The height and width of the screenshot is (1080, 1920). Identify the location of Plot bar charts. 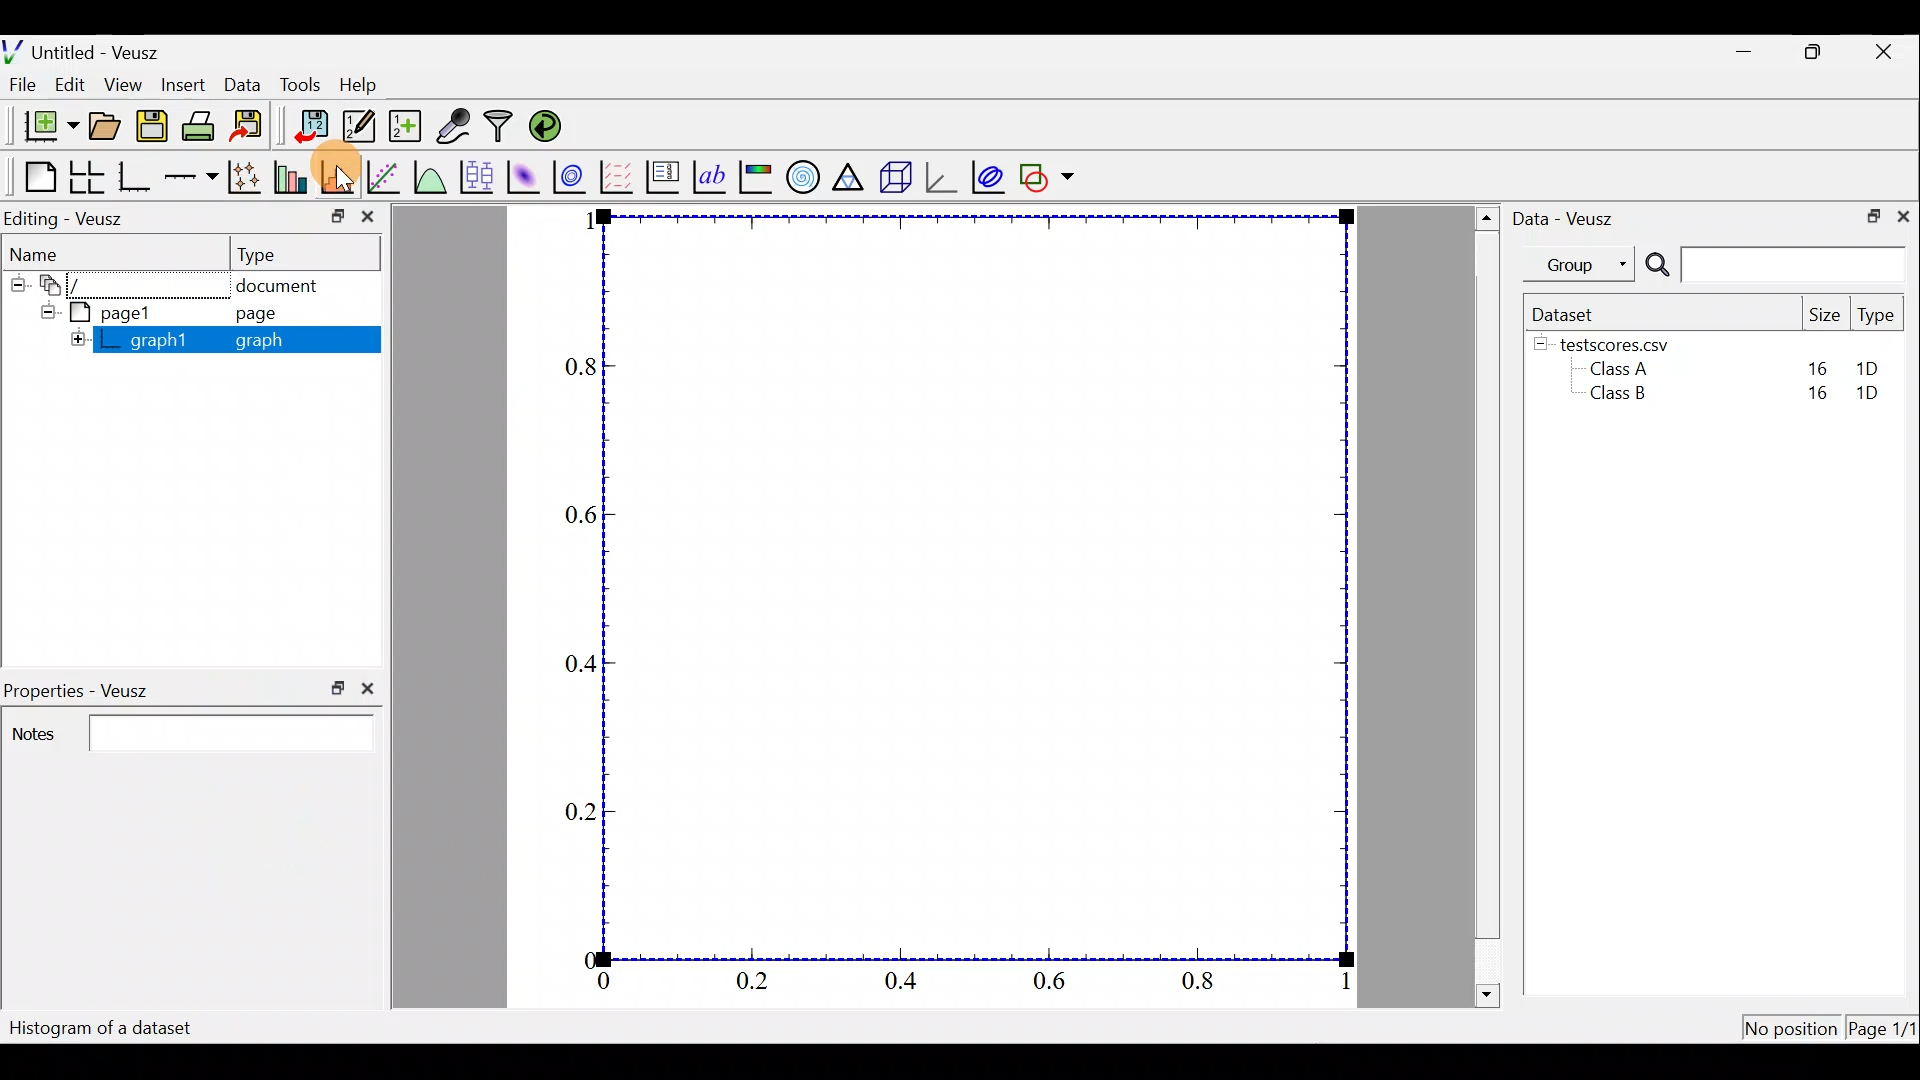
(293, 177).